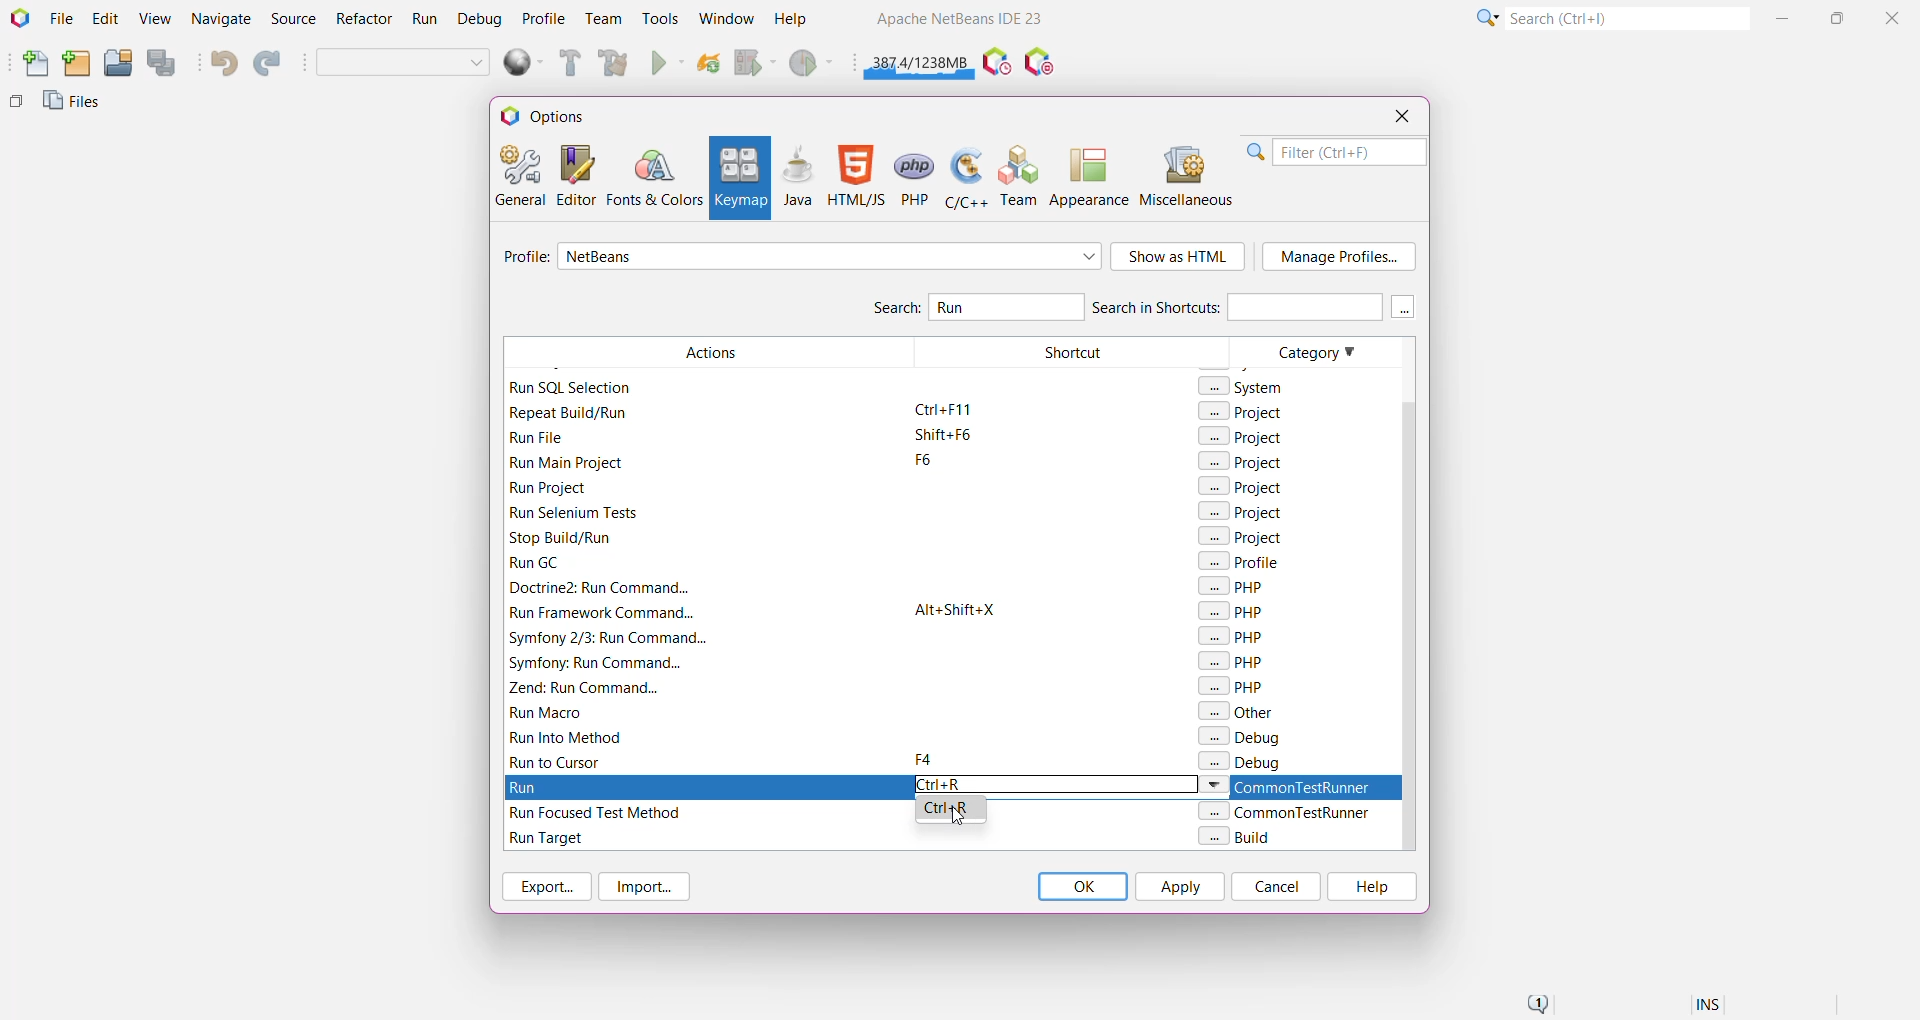 The width and height of the screenshot is (1920, 1020). What do you see at coordinates (800, 21) in the screenshot?
I see `Help` at bounding box center [800, 21].